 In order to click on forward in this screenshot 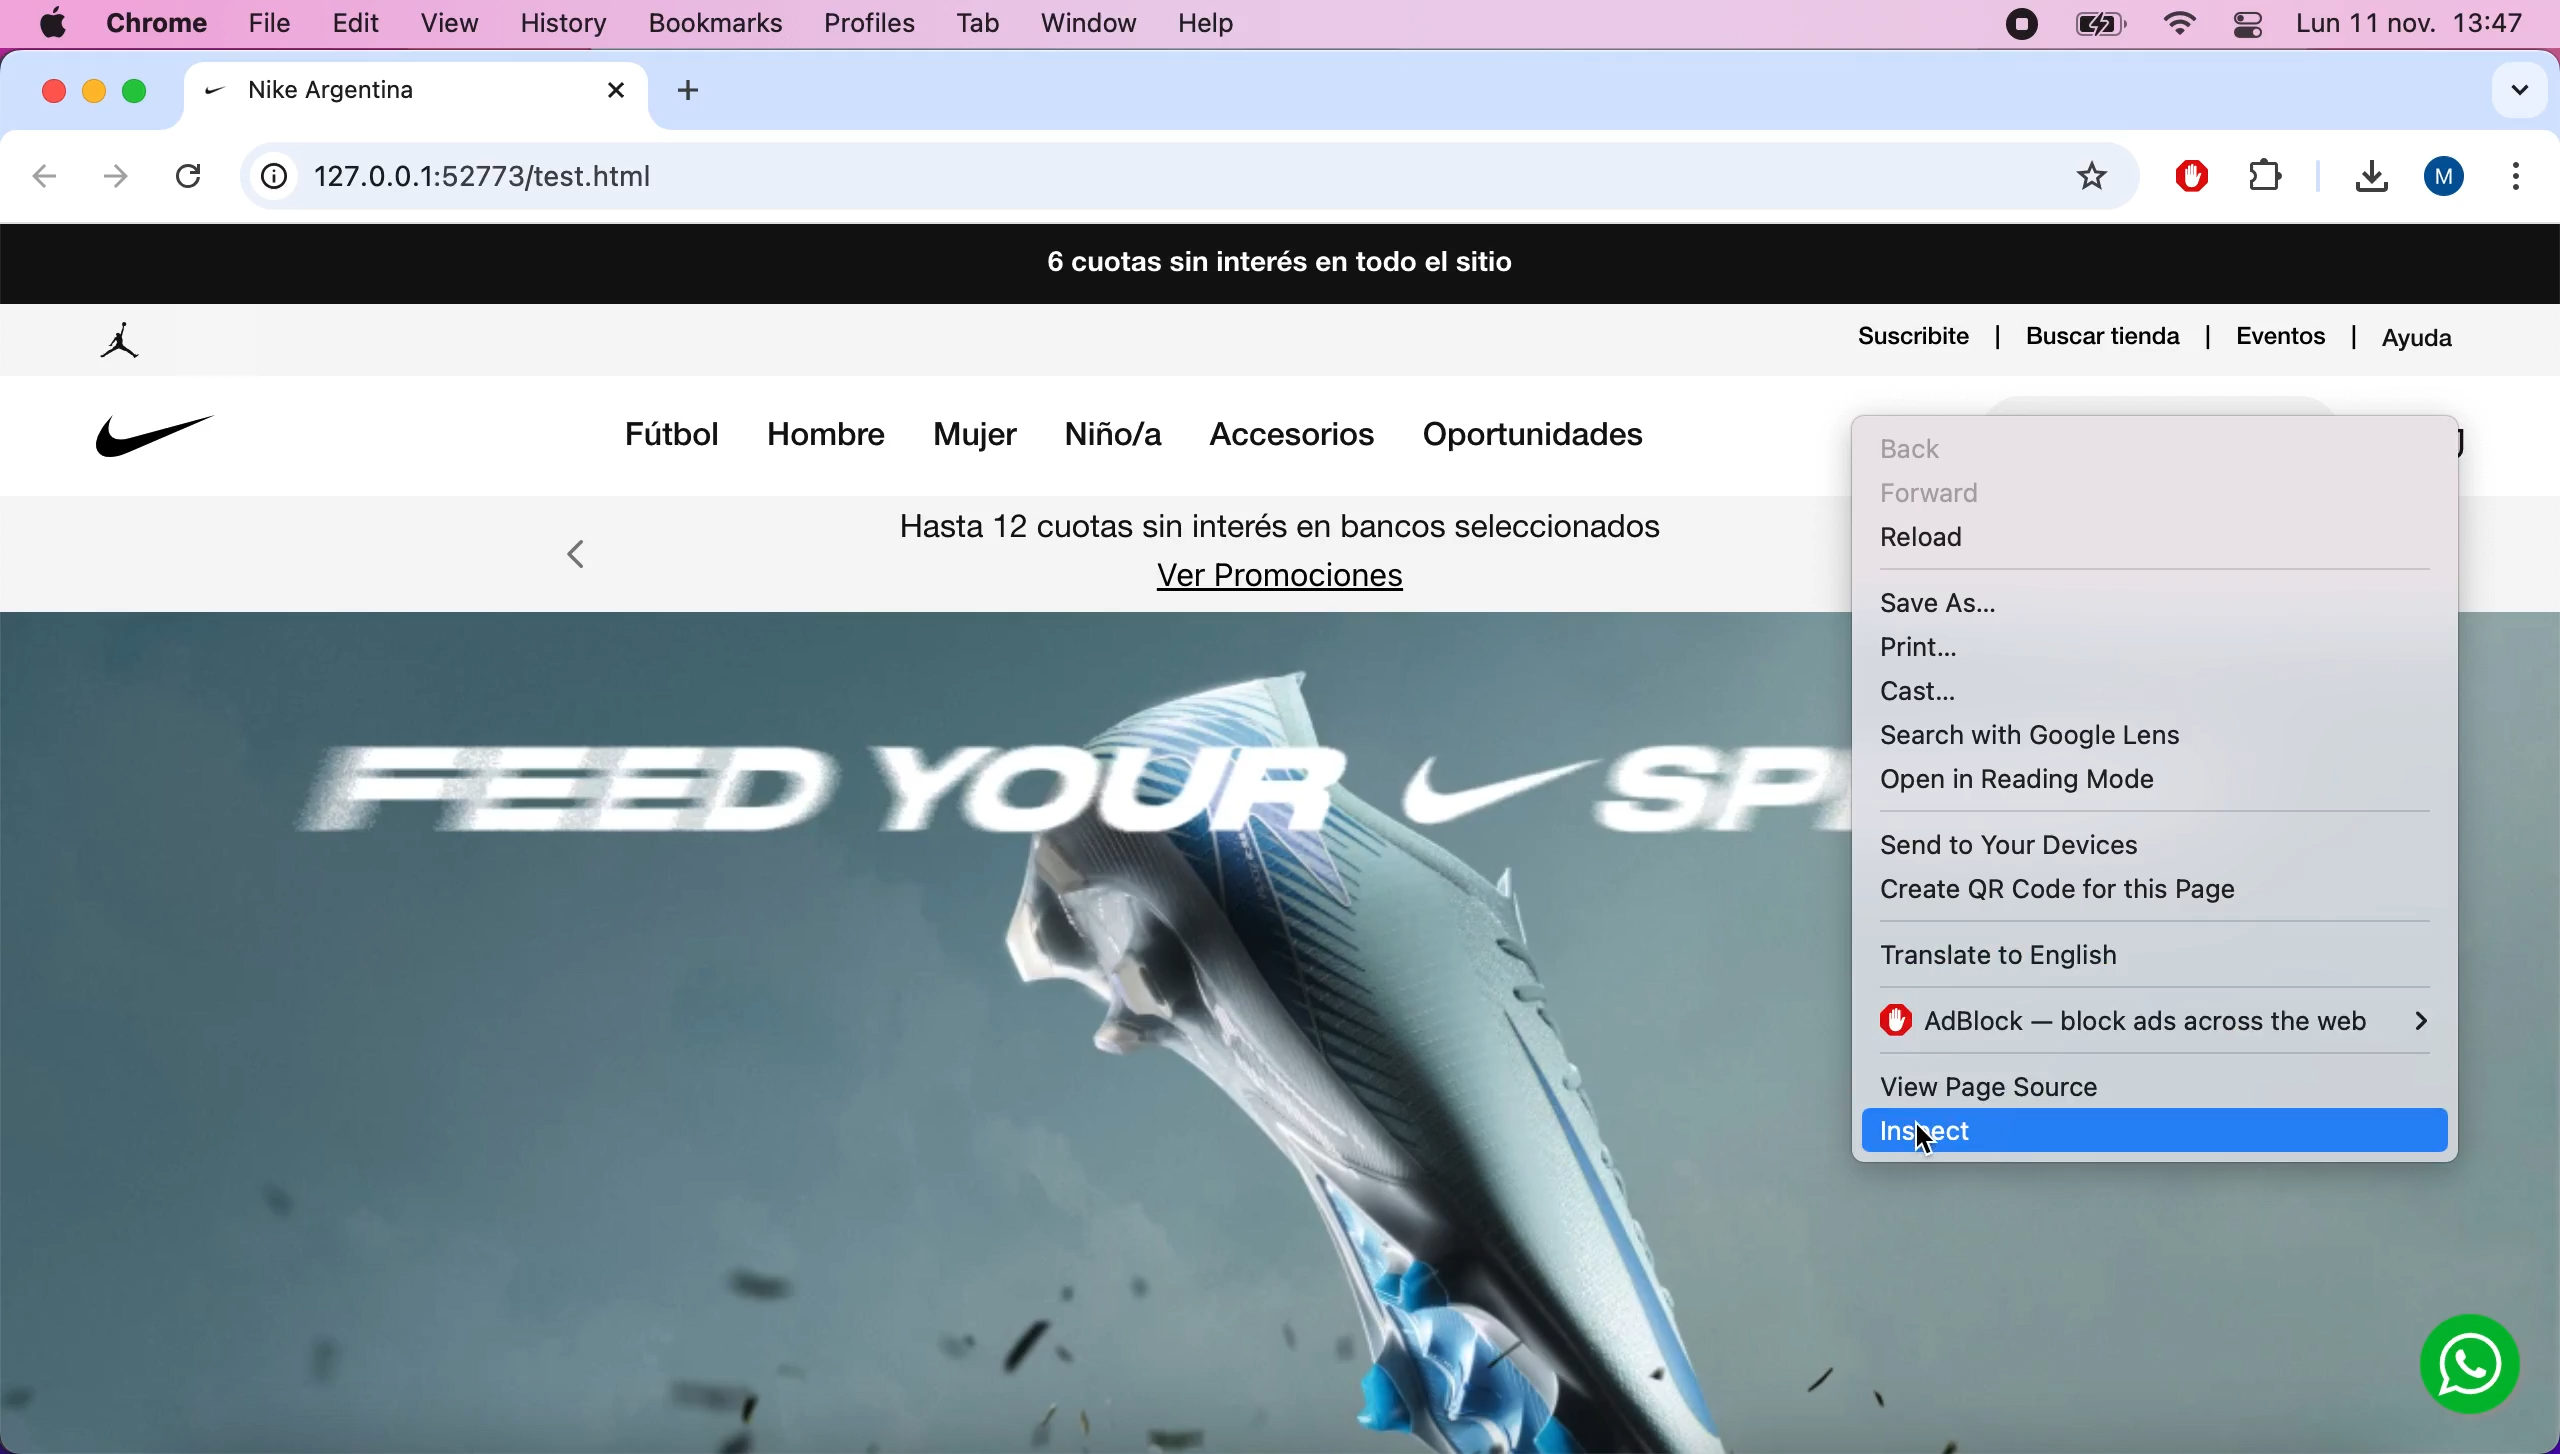, I will do `click(1954, 494)`.